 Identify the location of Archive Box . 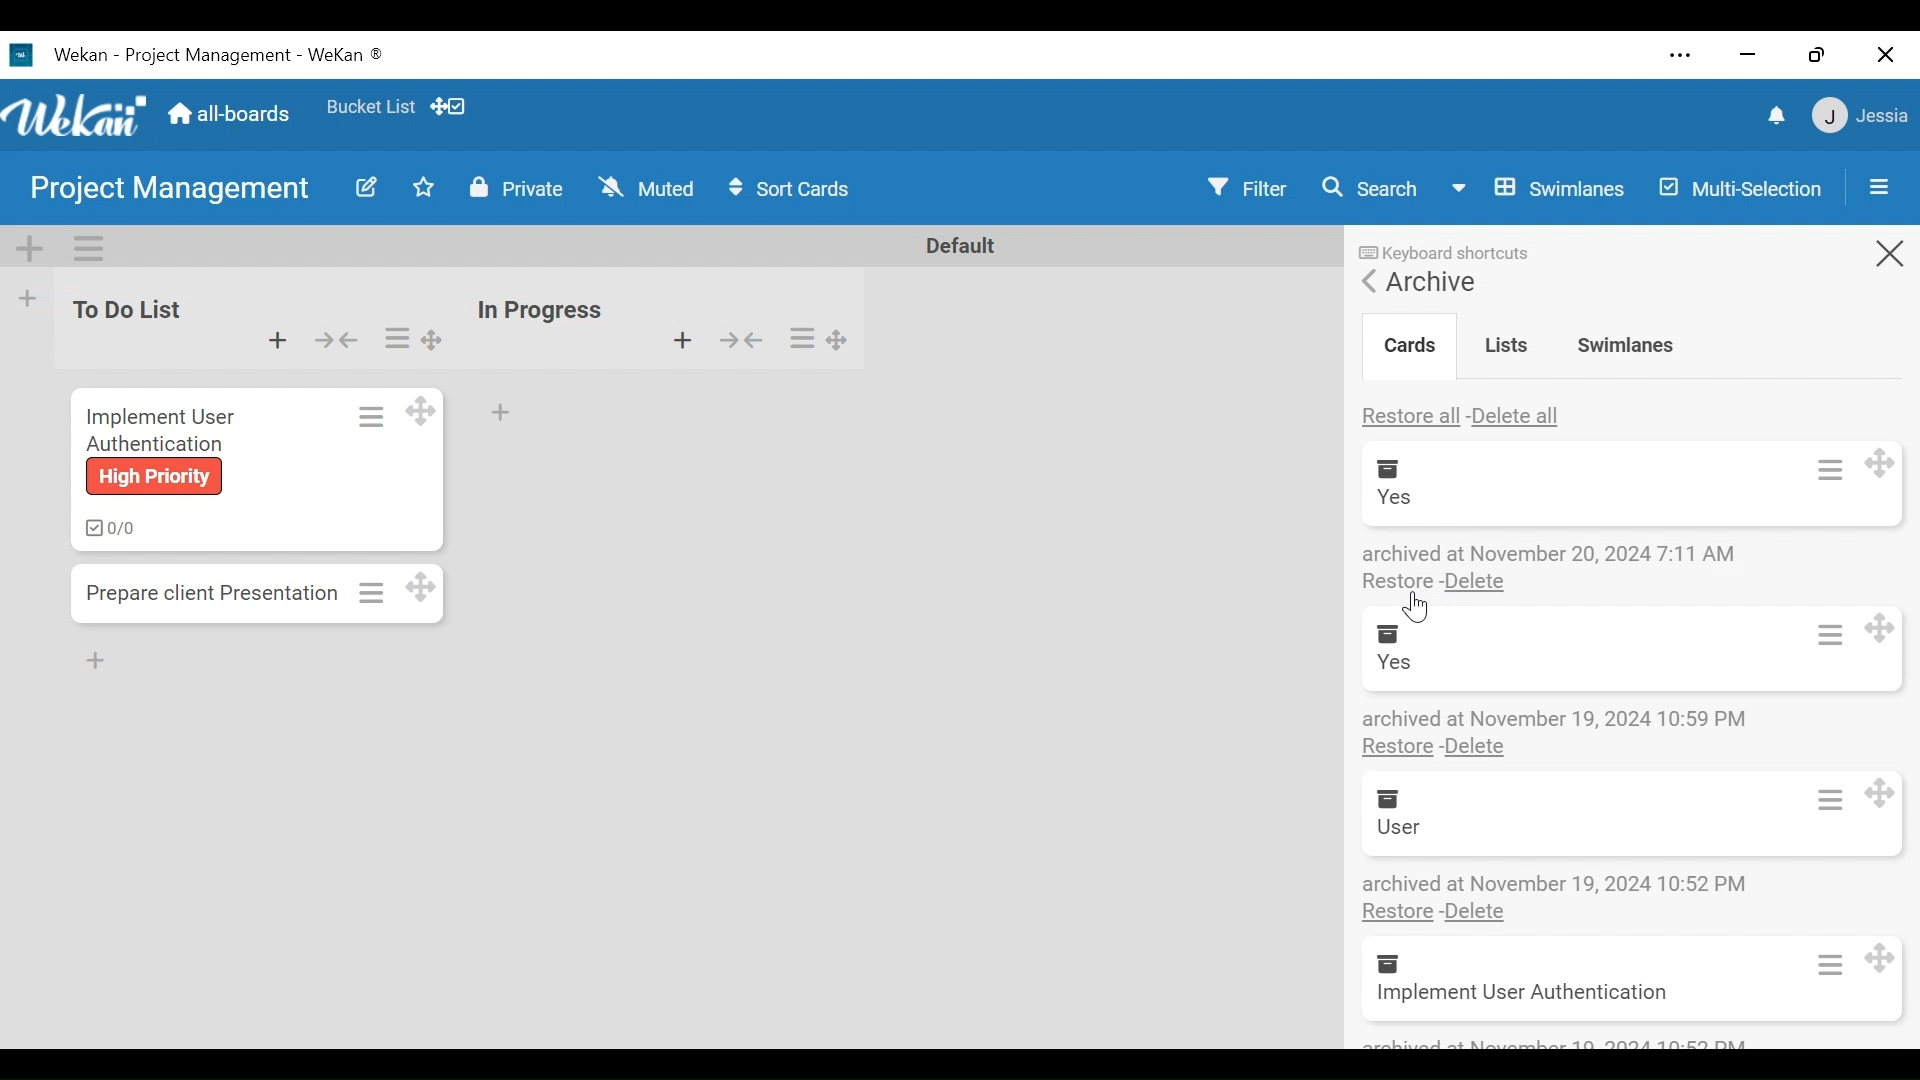
(1382, 963).